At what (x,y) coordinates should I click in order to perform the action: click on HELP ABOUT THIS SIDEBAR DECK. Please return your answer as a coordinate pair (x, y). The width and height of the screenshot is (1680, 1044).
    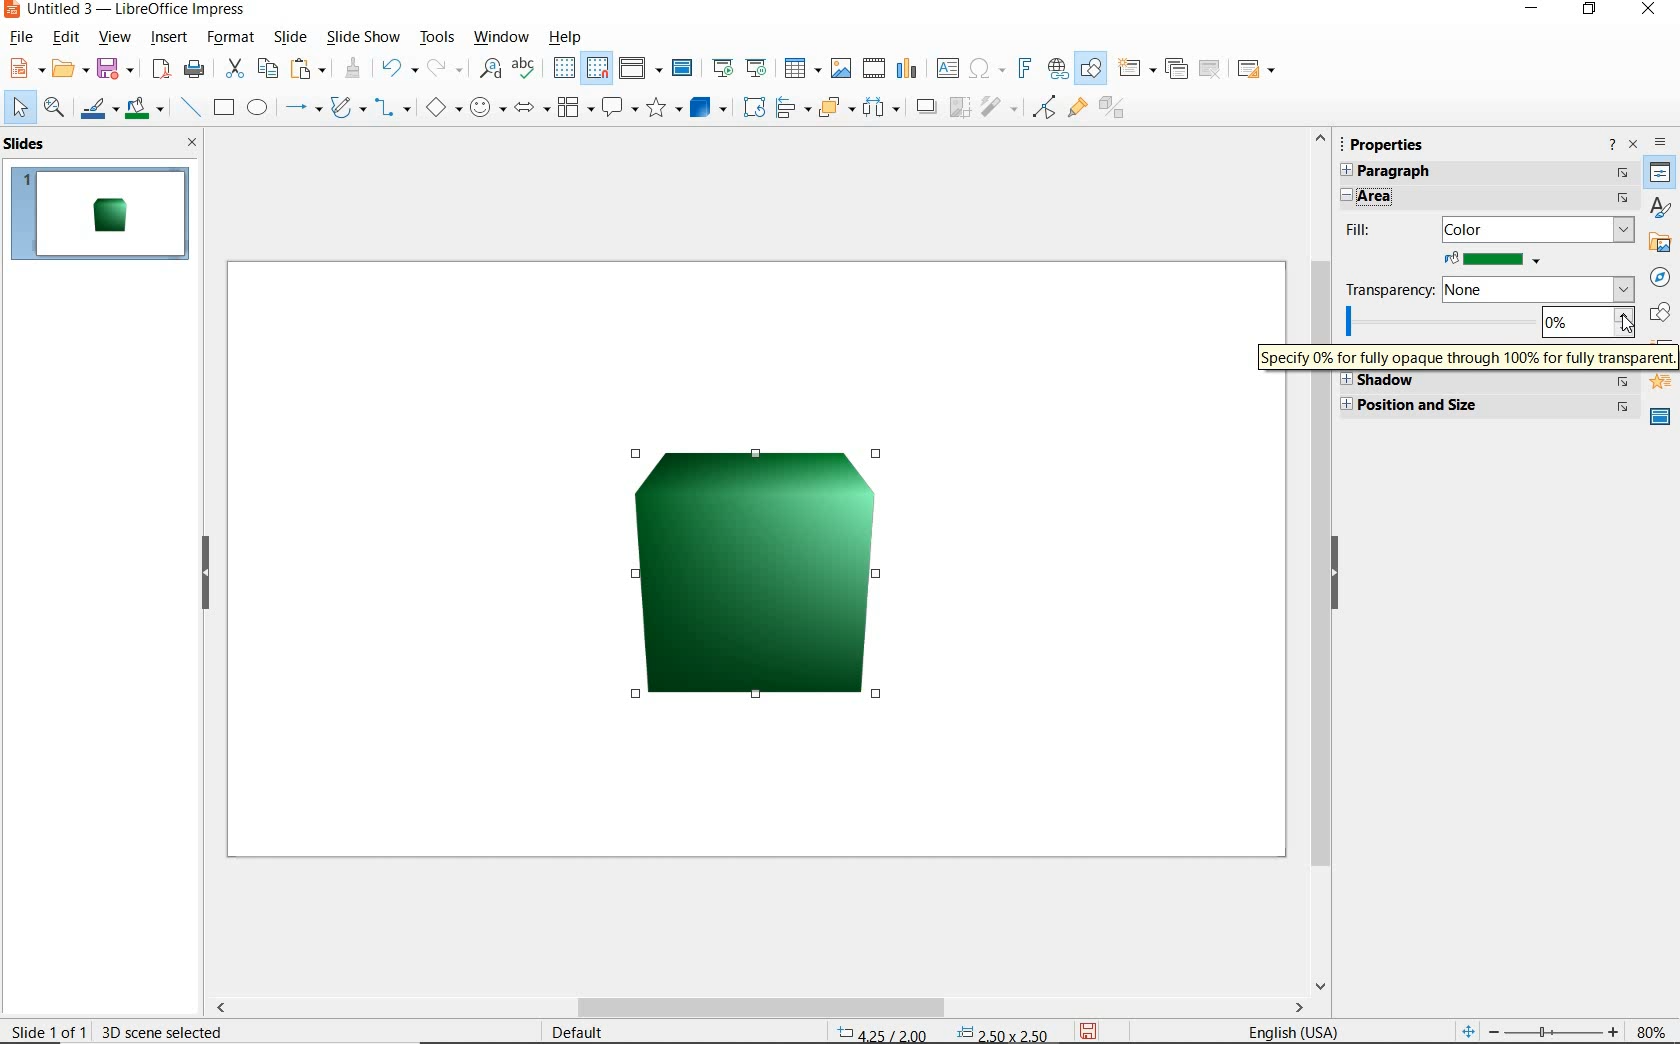
    Looking at the image, I should click on (1613, 145).